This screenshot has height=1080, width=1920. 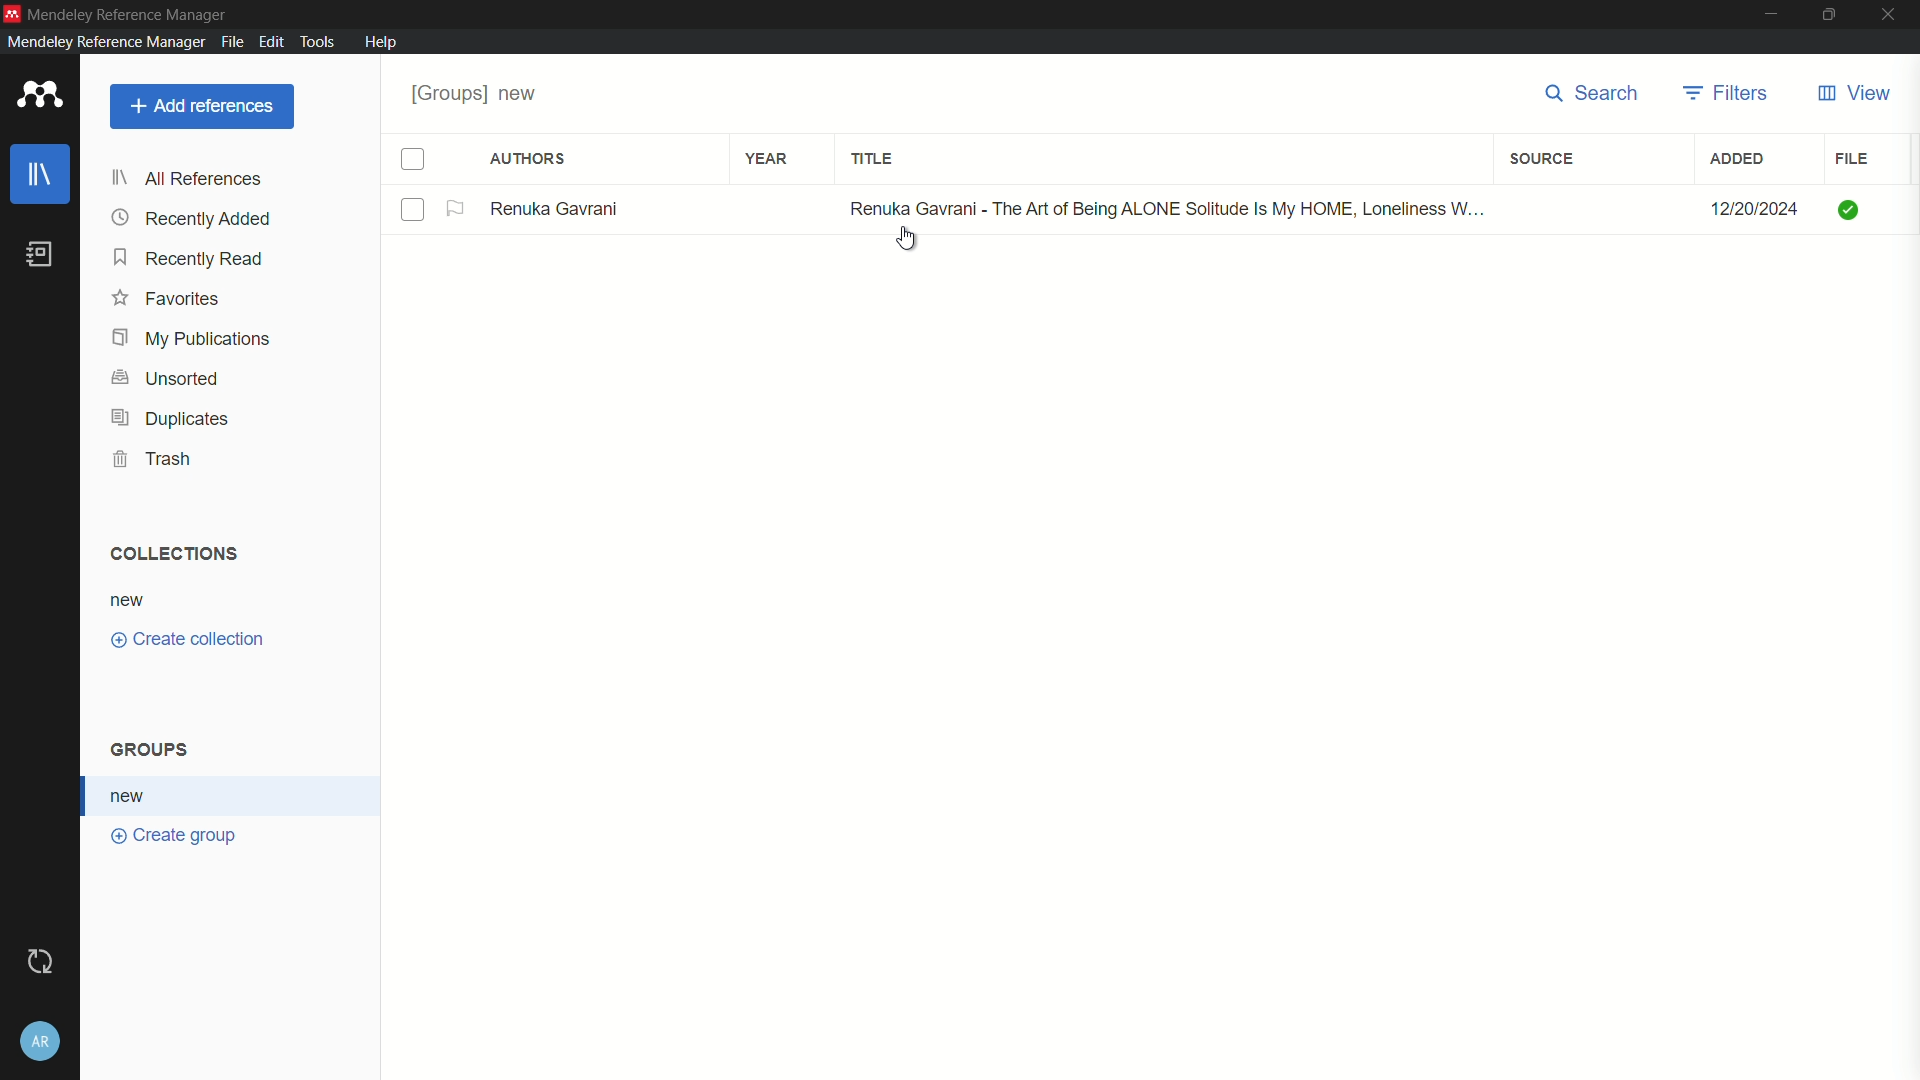 What do you see at coordinates (766, 157) in the screenshot?
I see `year` at bounding box center [766, 157].